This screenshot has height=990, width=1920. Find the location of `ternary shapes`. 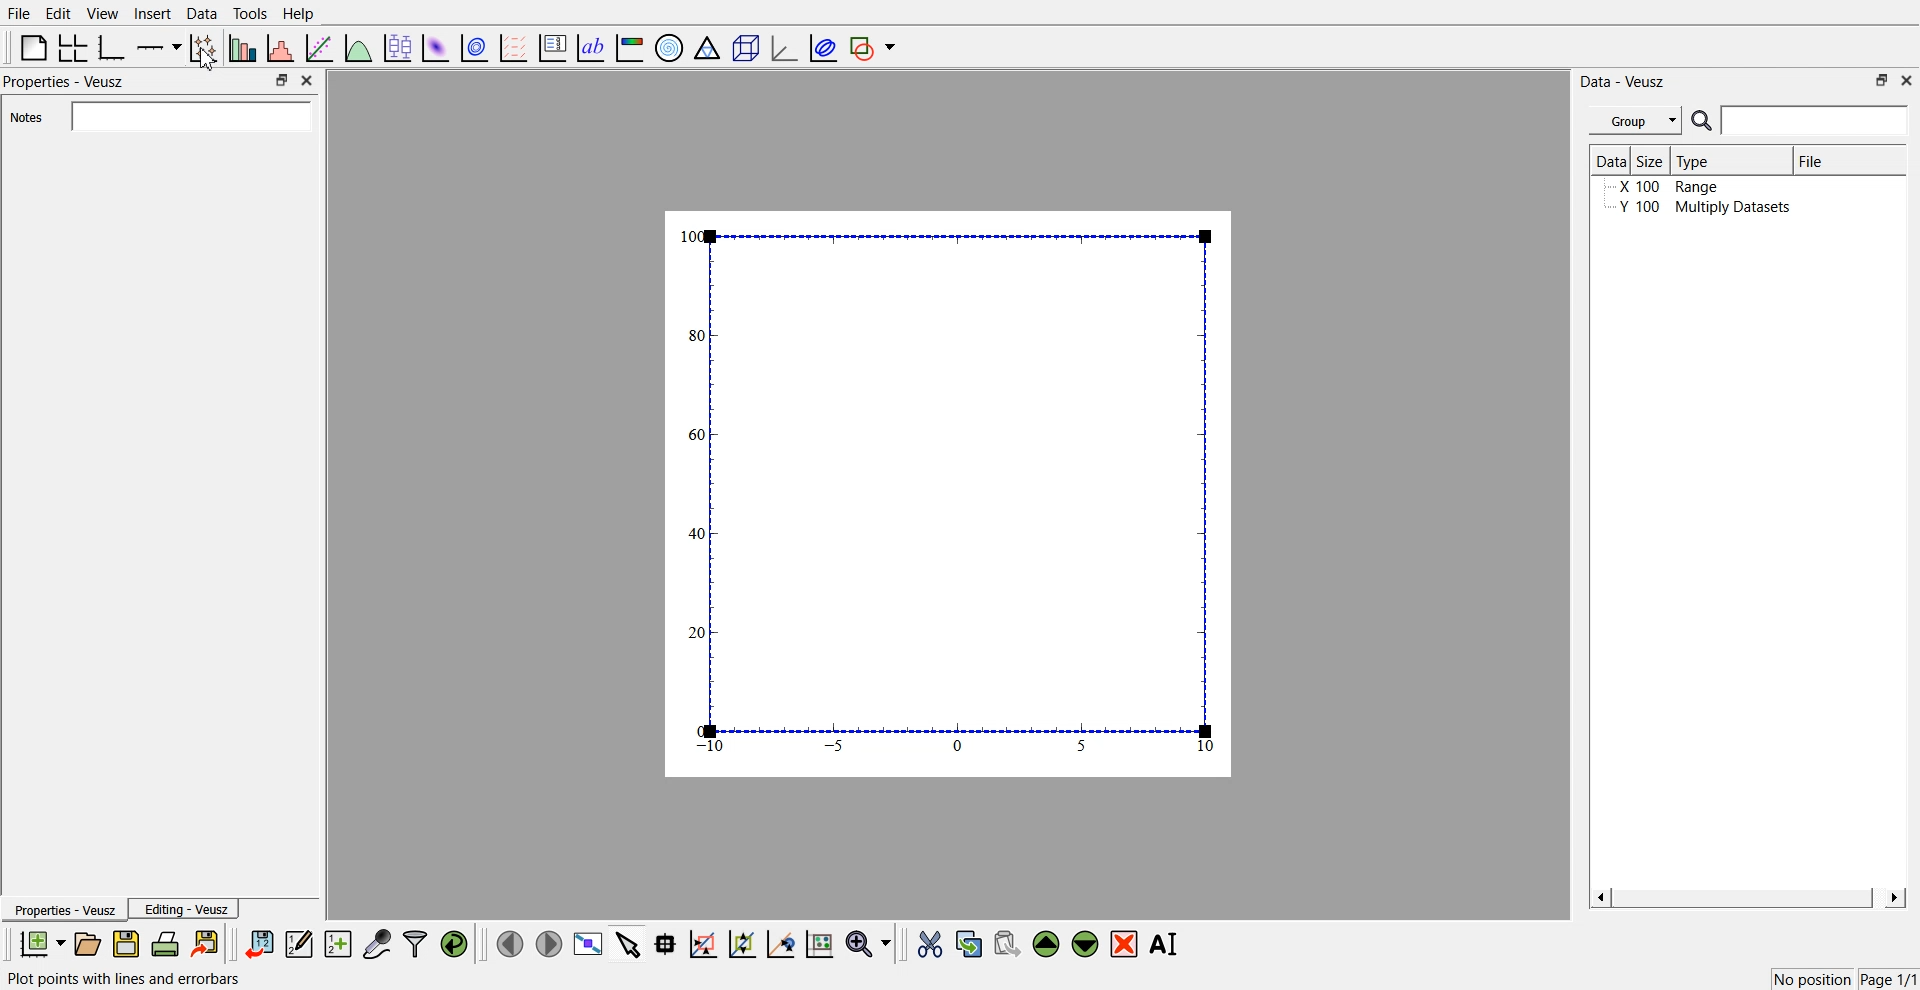

ternary shapes is located at coordinates (704, 50).